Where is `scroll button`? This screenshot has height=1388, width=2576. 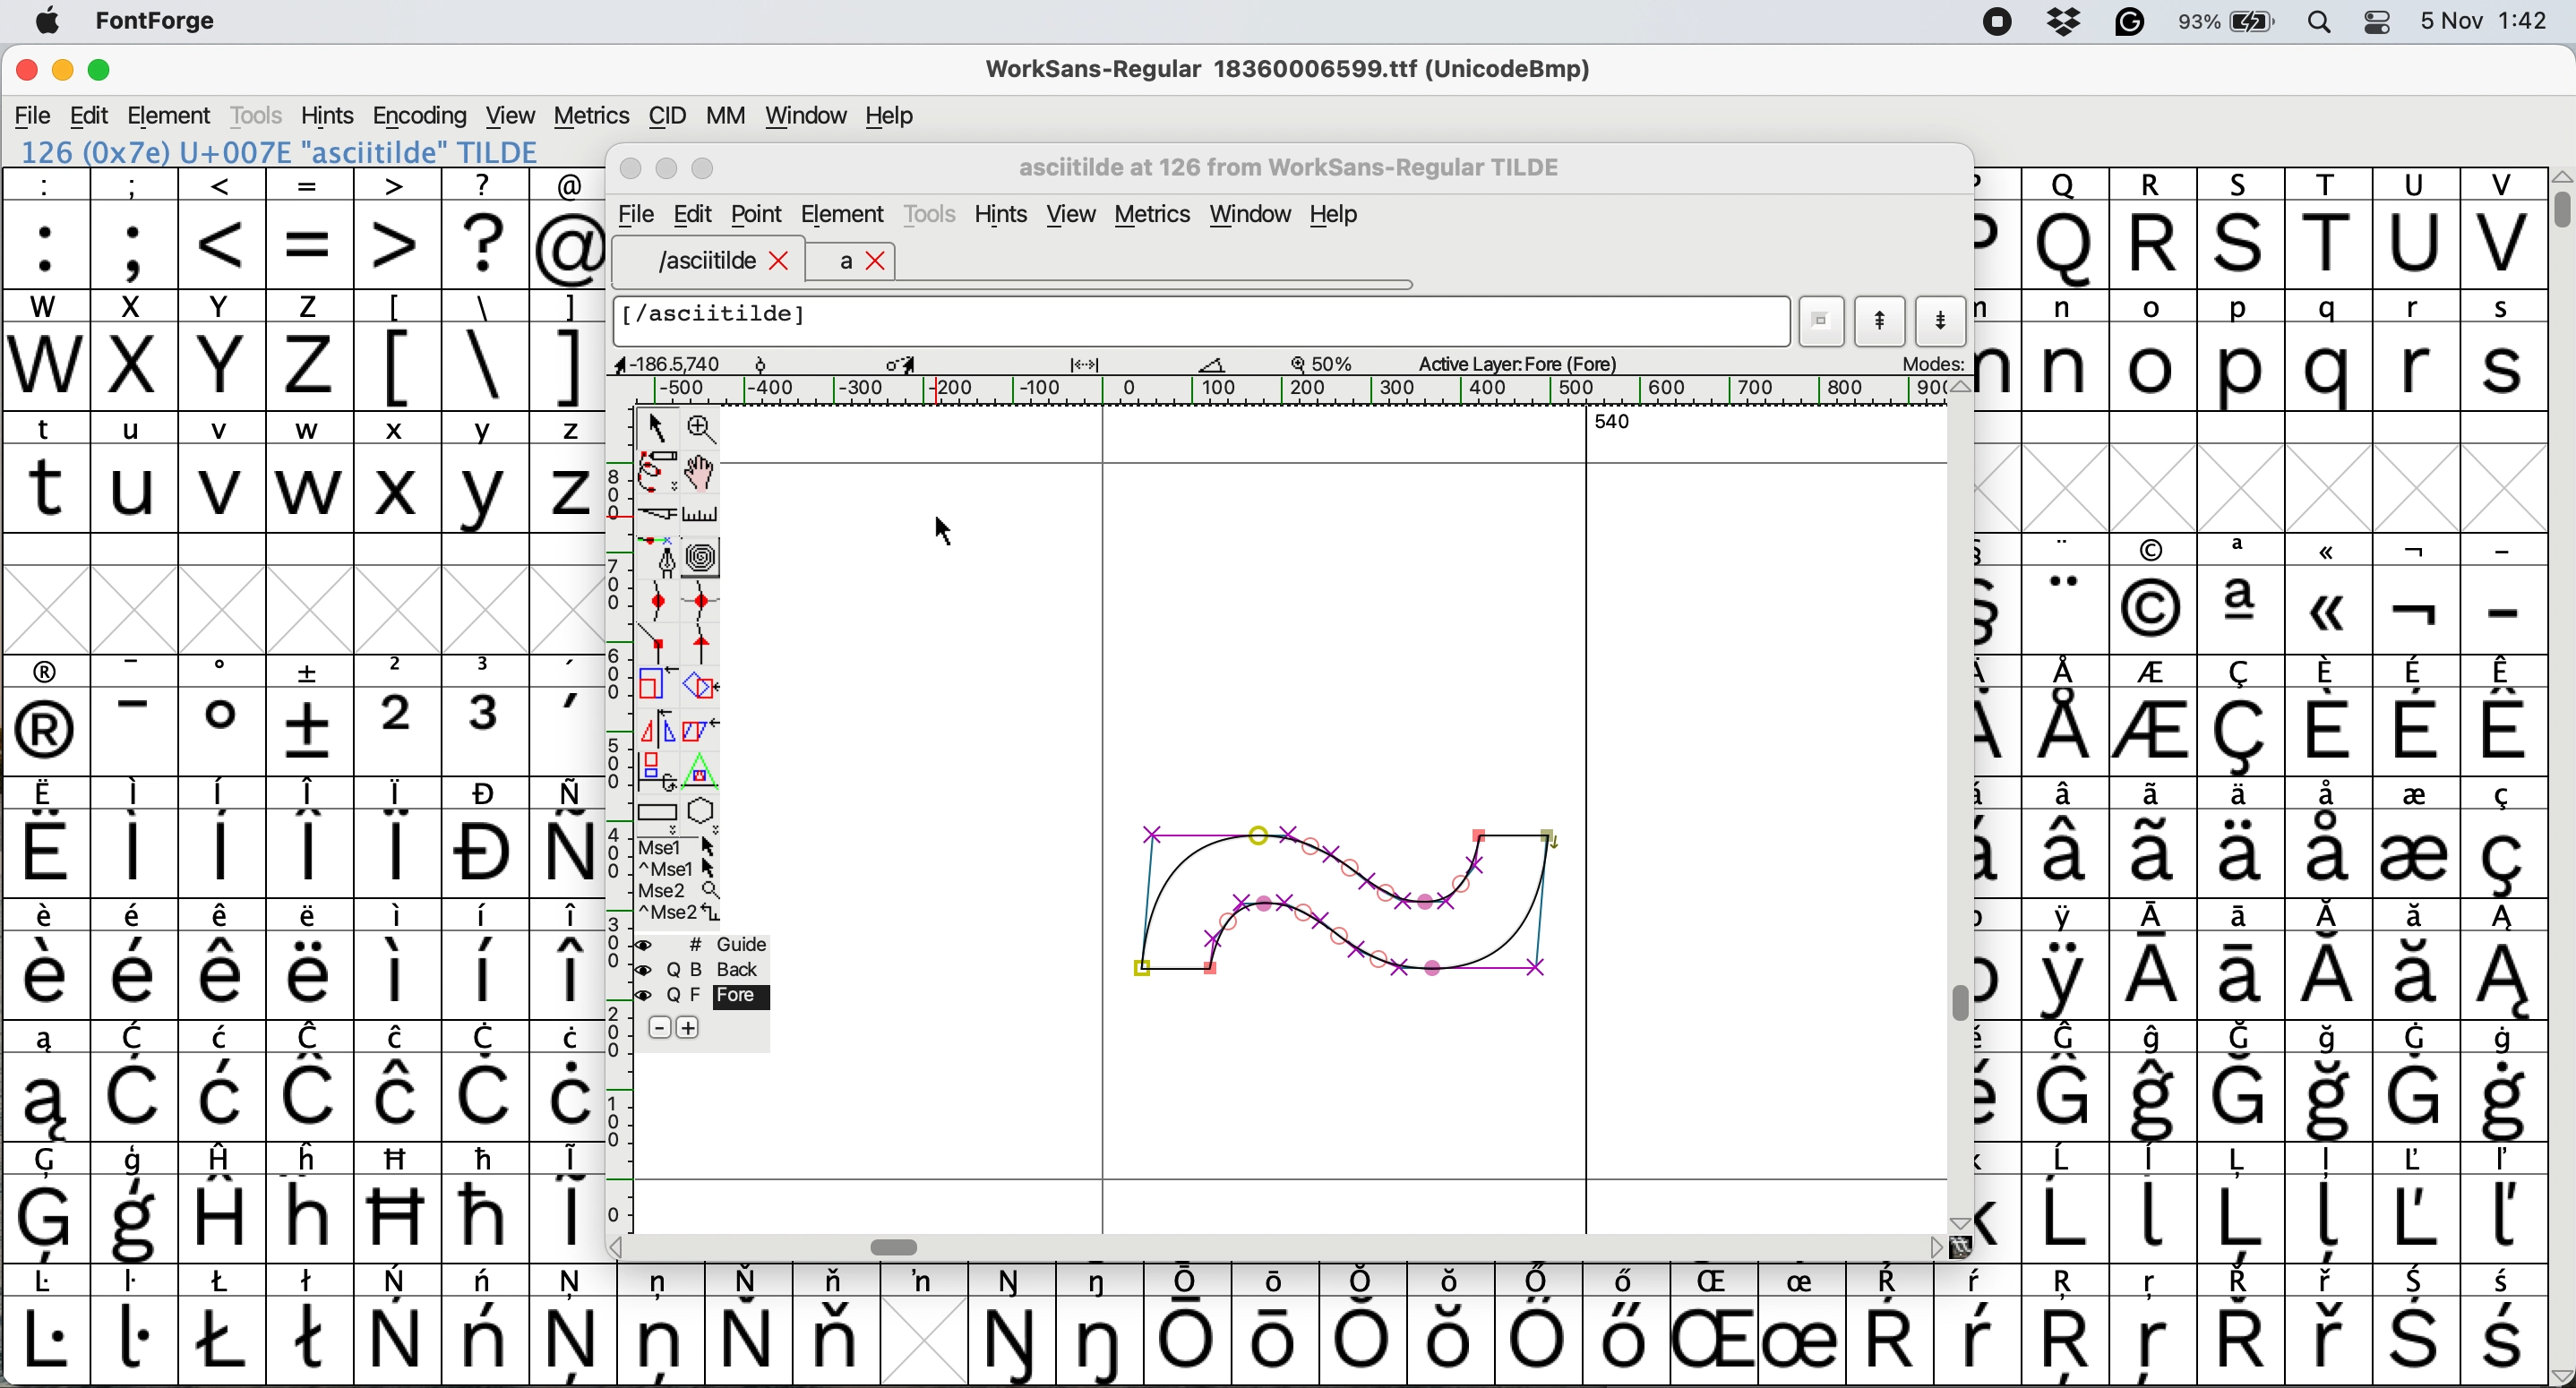 scroll button is located at coordinates (619, 1245).